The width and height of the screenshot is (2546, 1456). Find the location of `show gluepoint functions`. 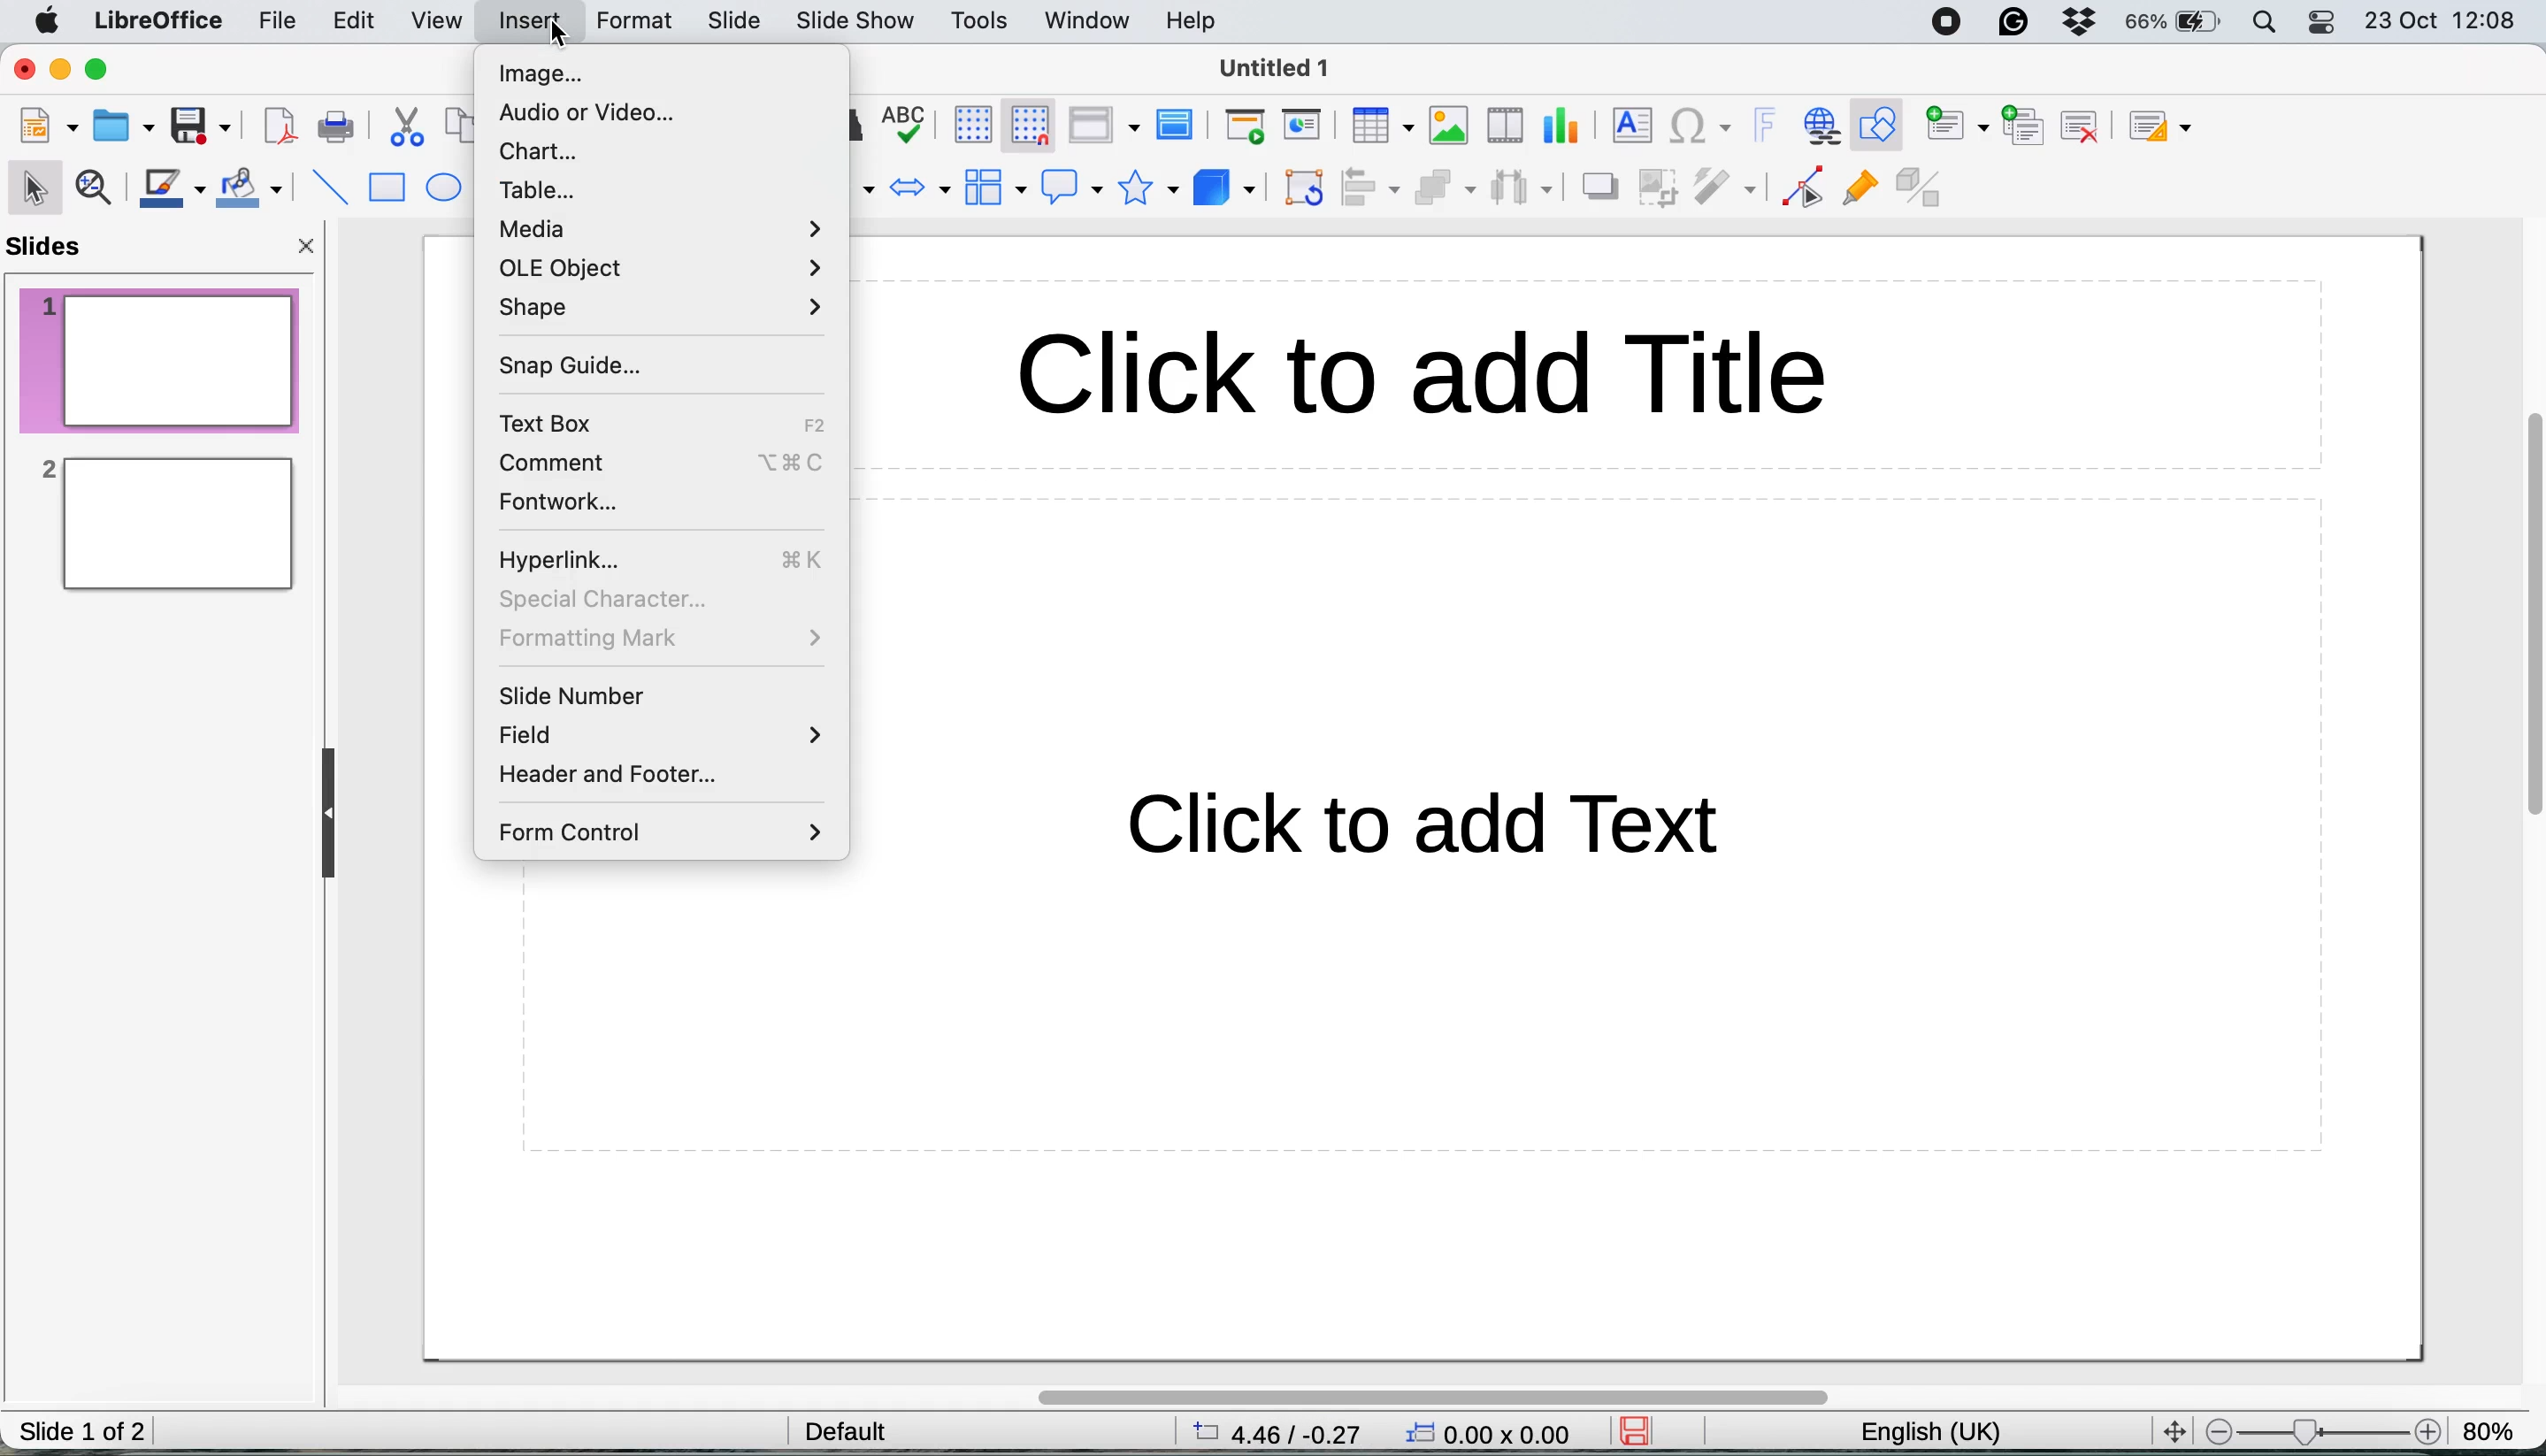

show gluepoint functions is located at coordinates (1859, 193).